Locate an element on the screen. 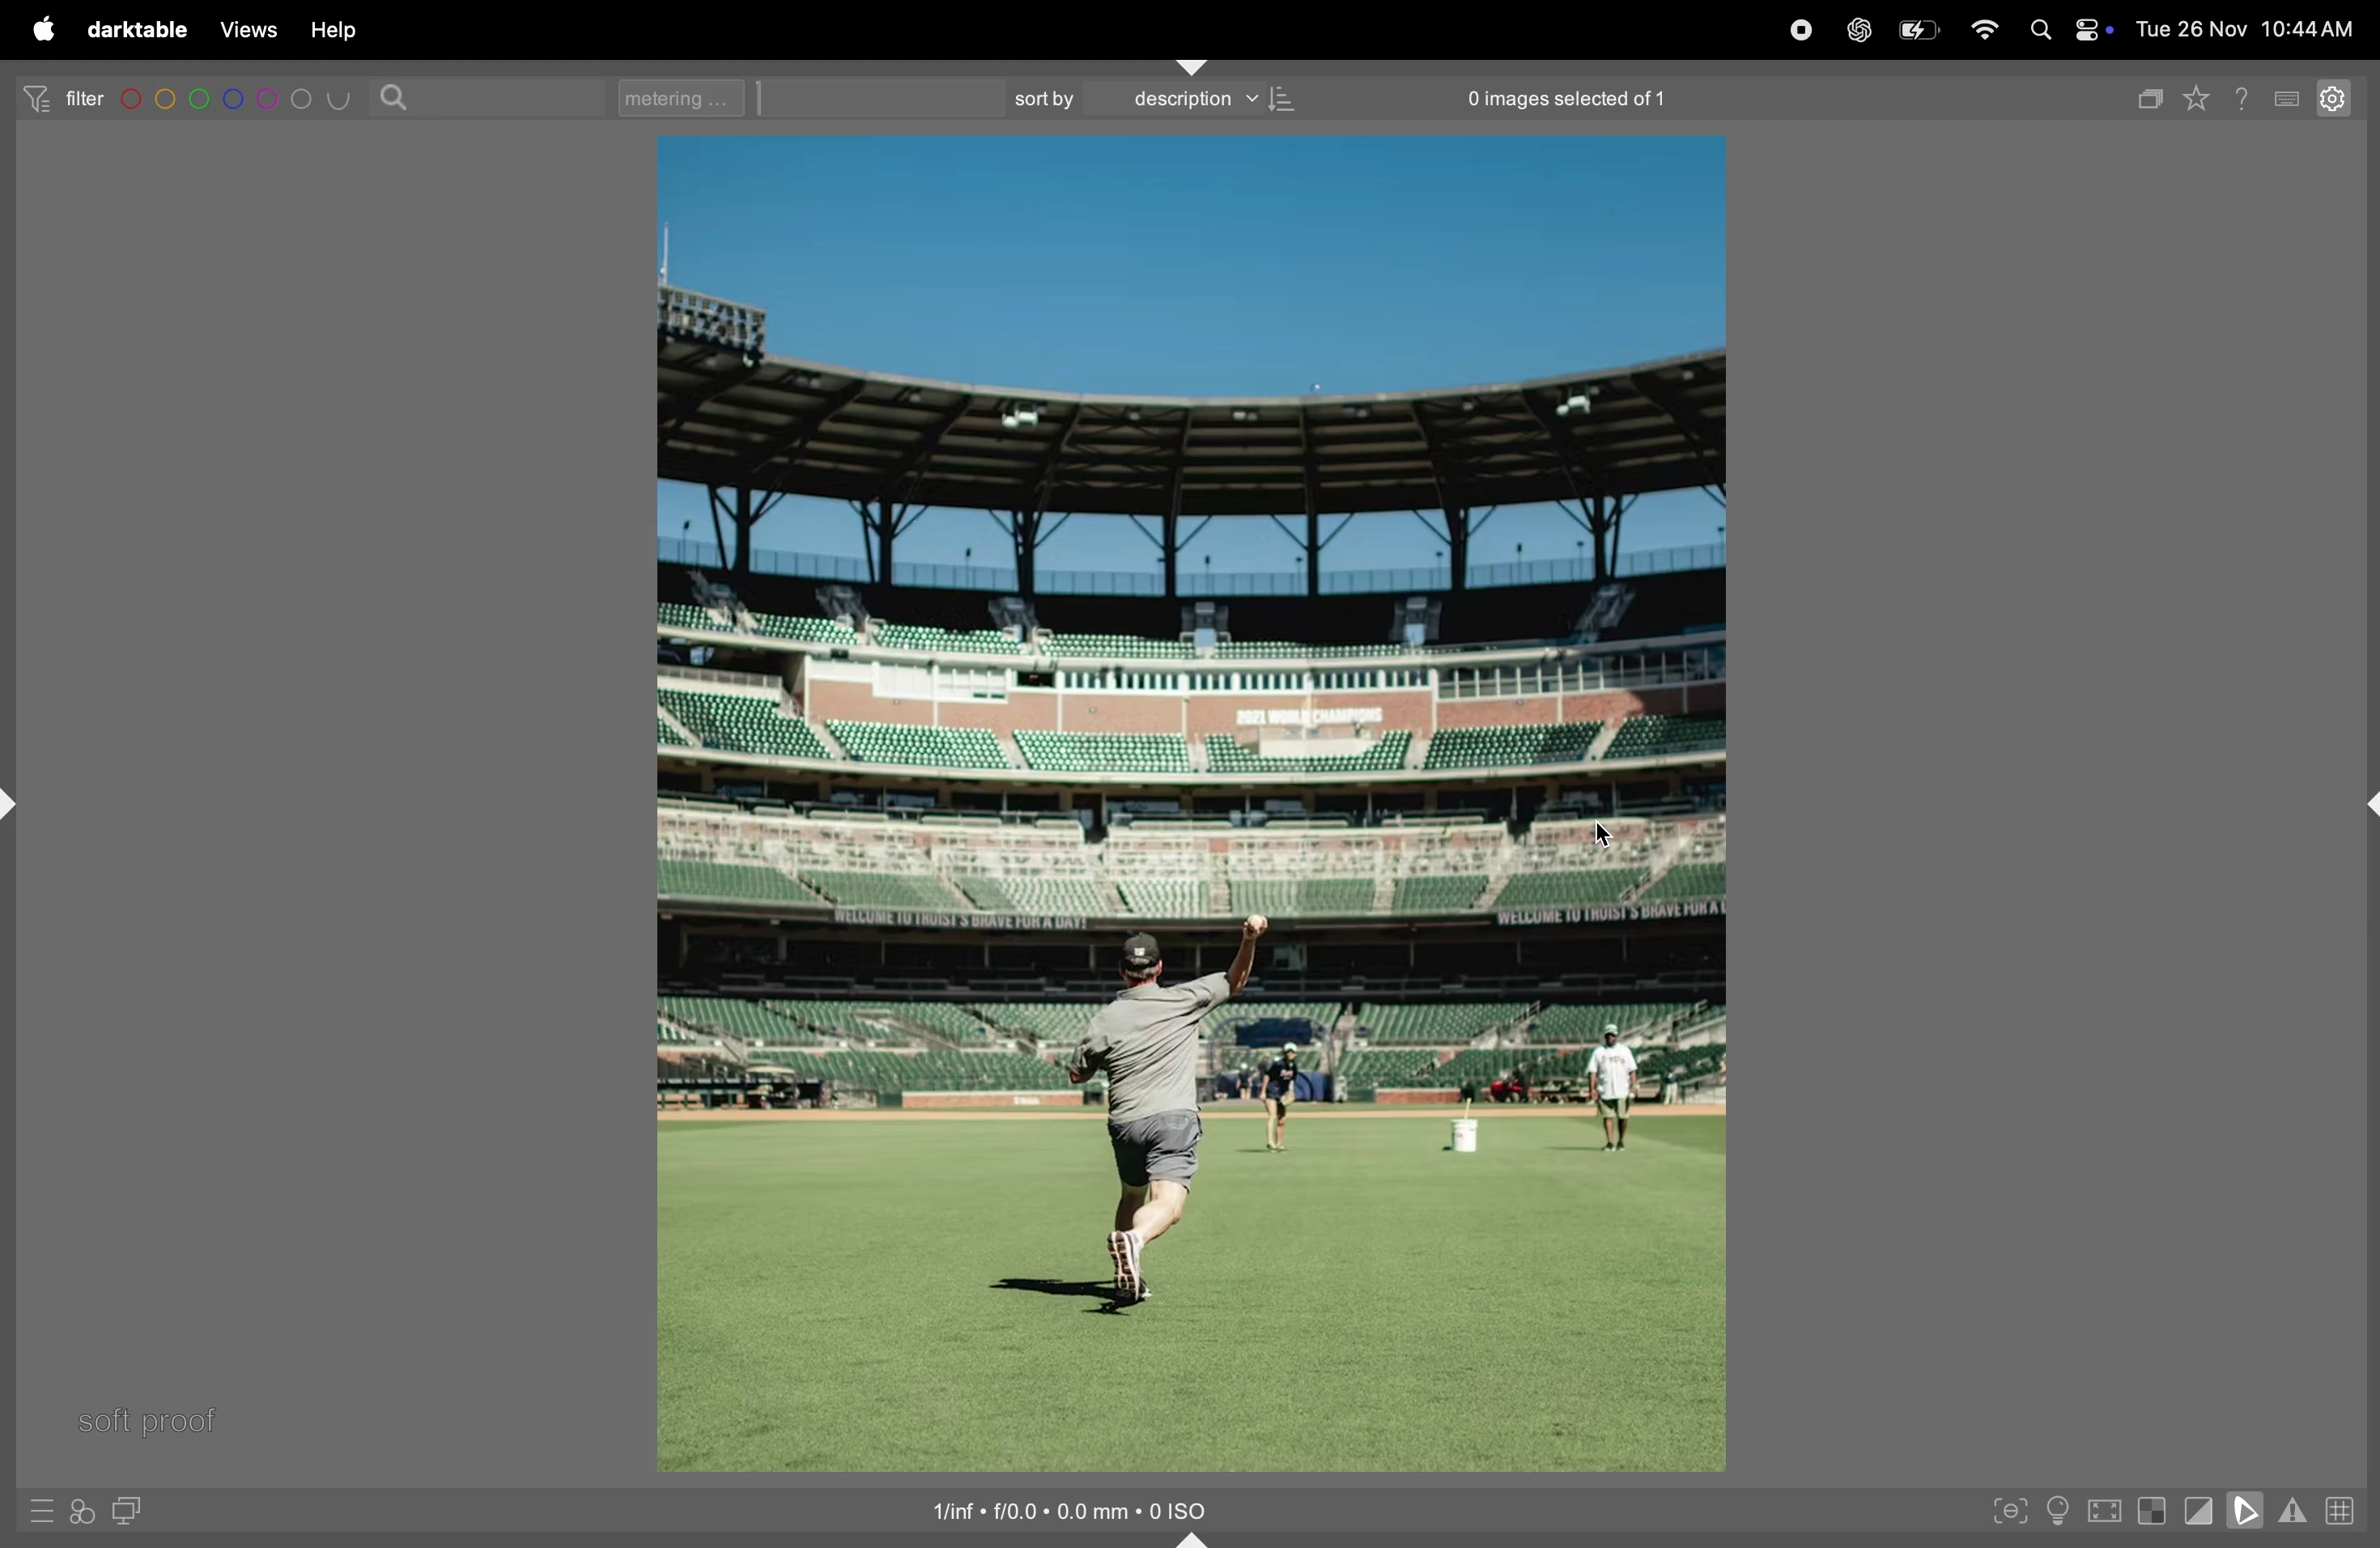  favourites is located at coordinates (2201, 96).